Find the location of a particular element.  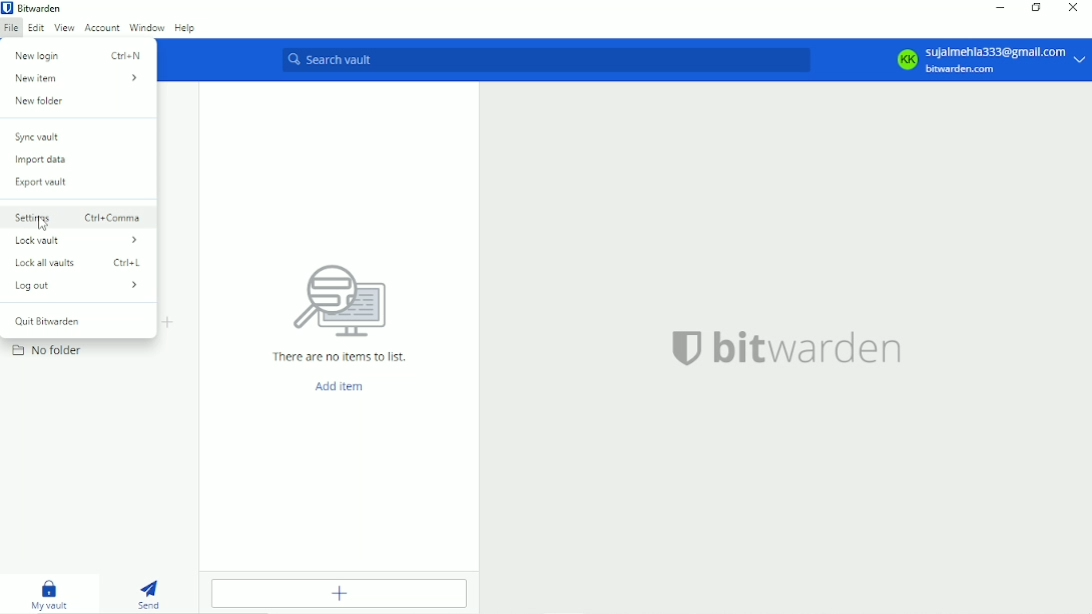

Edit is located at coordinates (37, 27).